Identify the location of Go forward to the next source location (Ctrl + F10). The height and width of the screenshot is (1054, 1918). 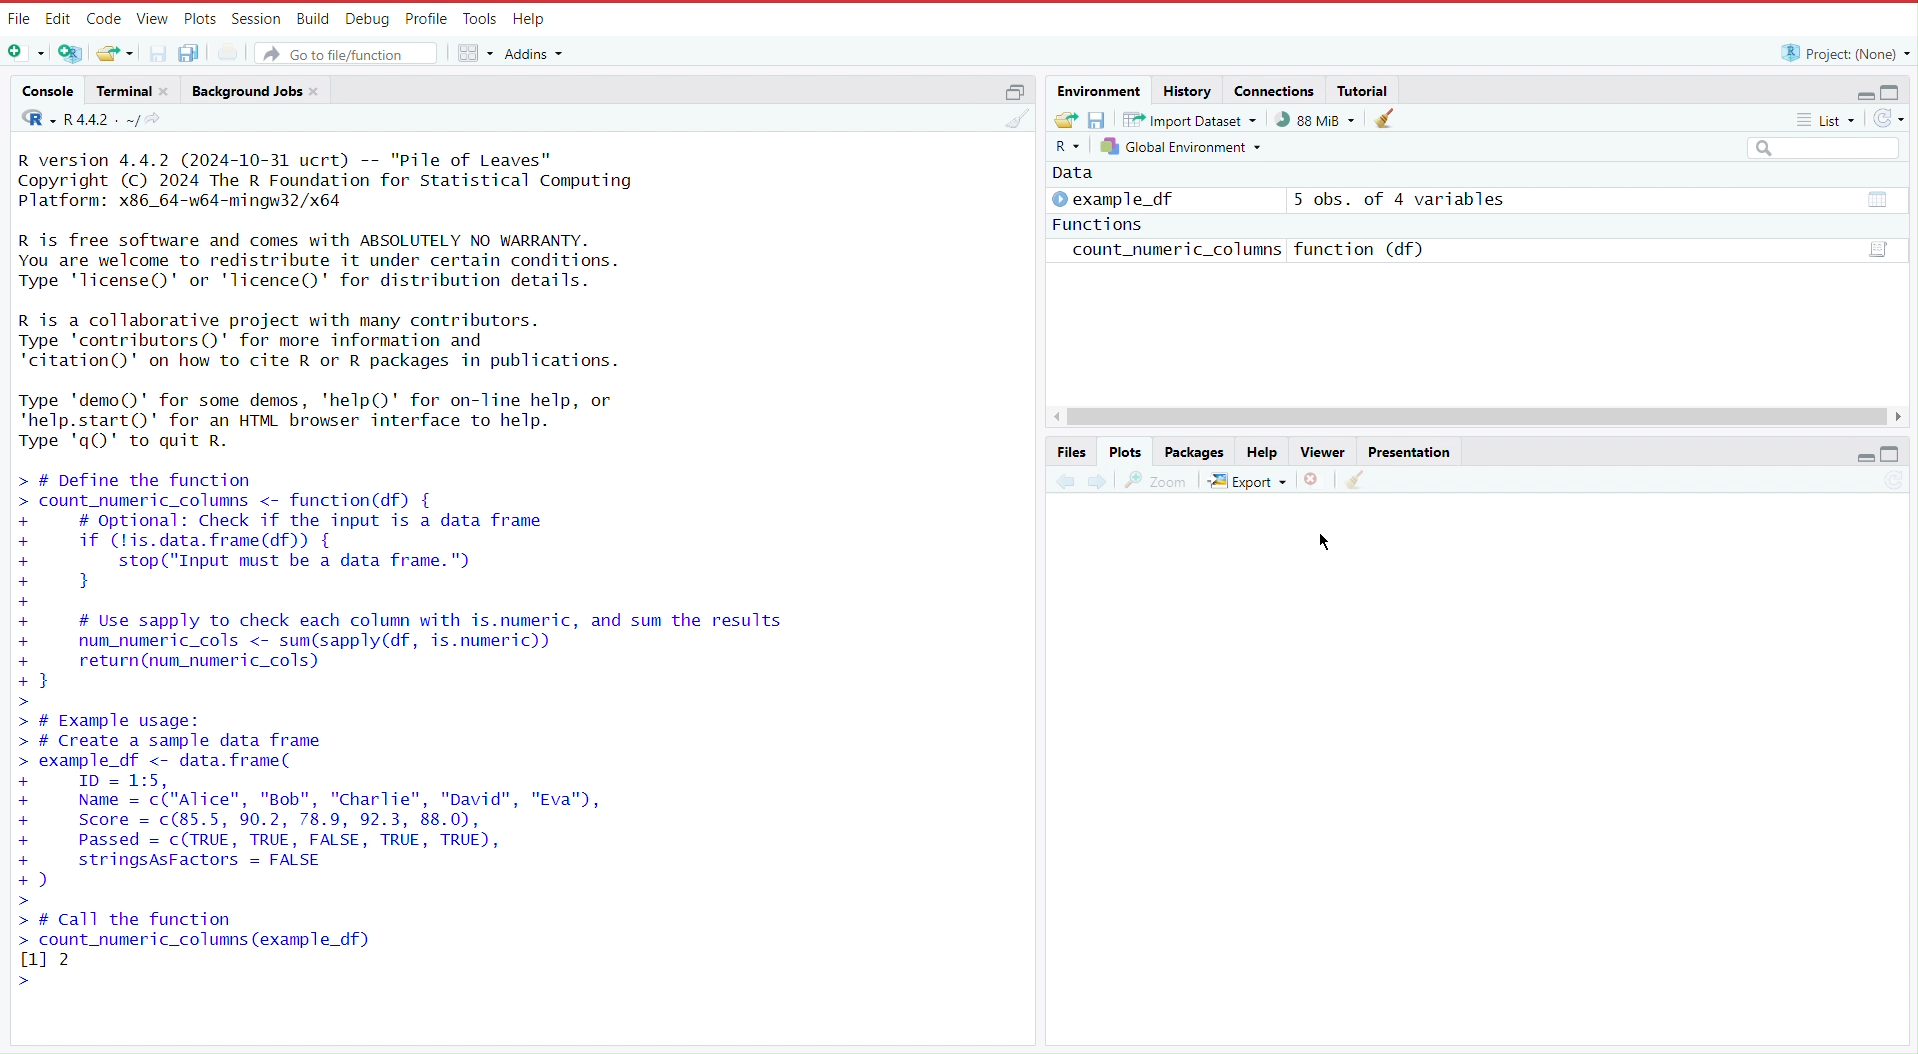
(1097, 478).